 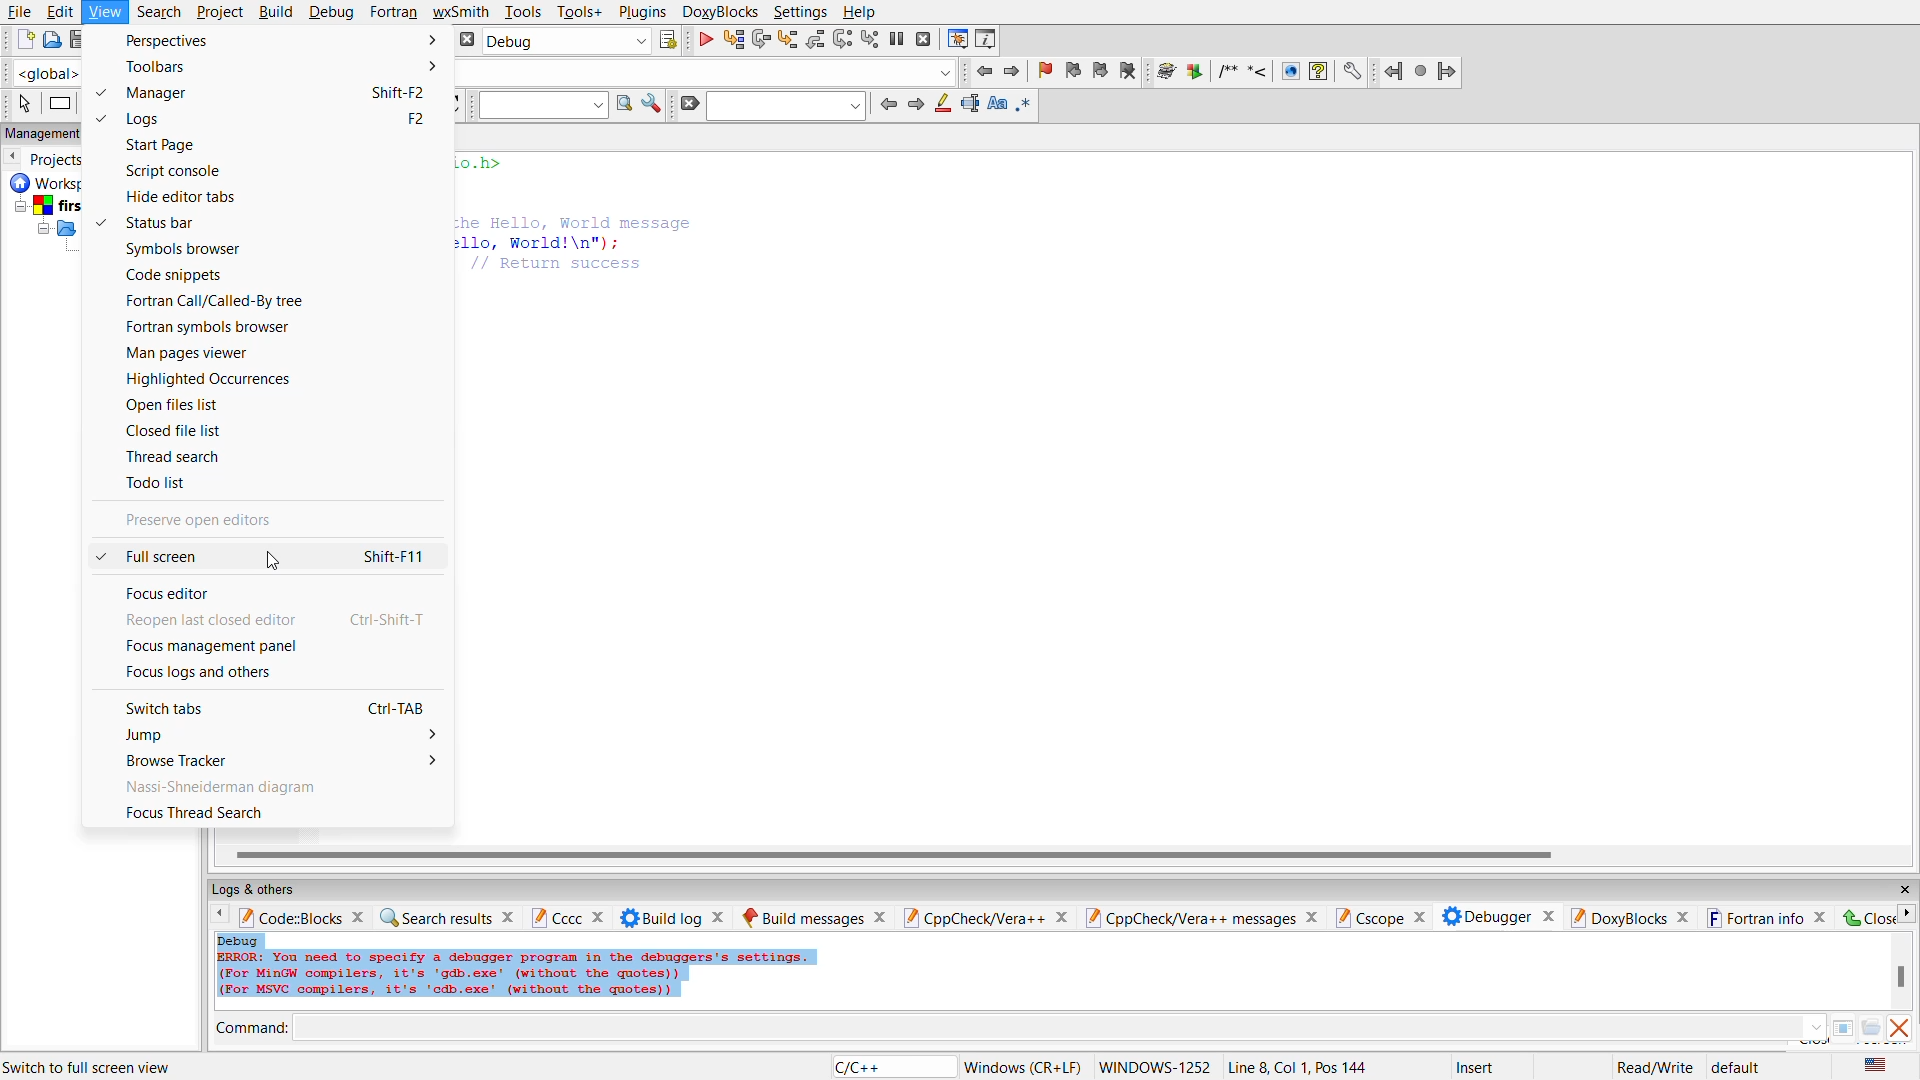 What do you see at coordinates (641, 12) in the screenshot?
I see `plugins` at bounding box center [641, 12].